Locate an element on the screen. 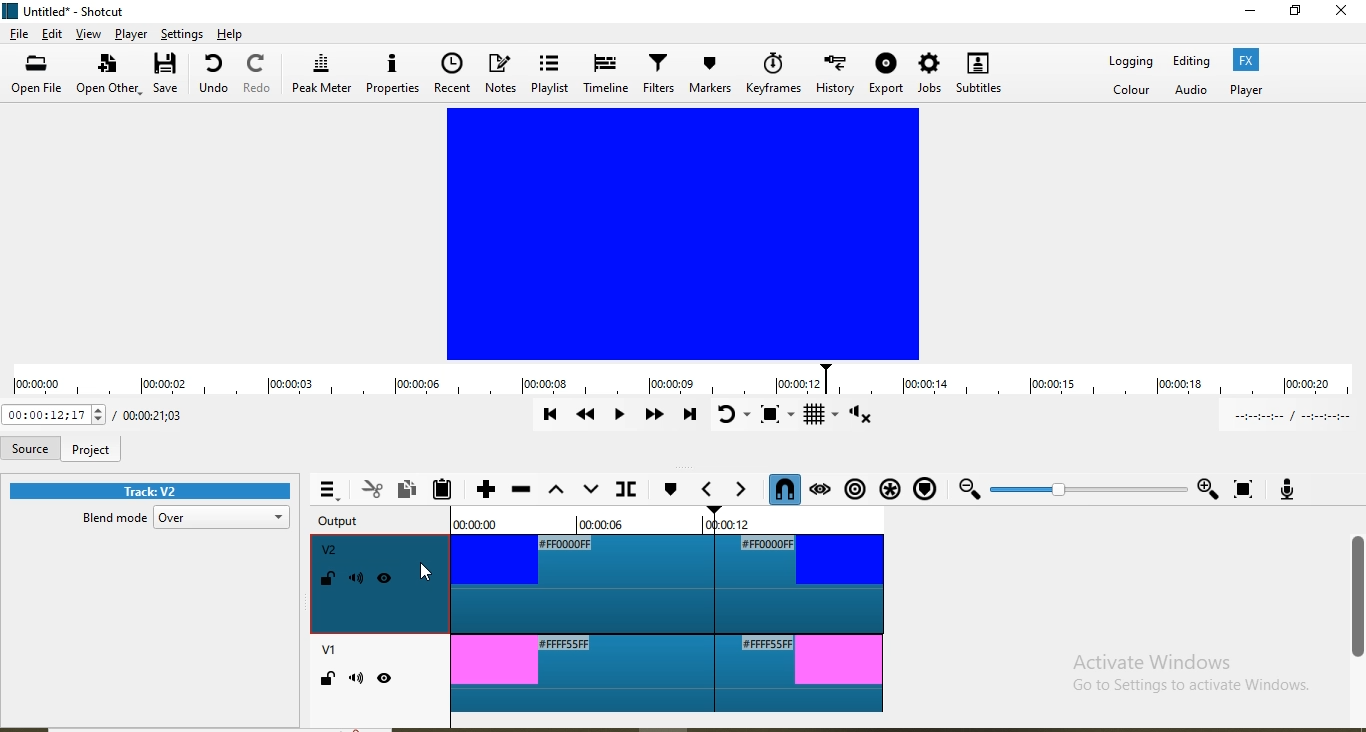 This screenshot has height=732, width=1366. Mute is located at coordinates (358, 579).